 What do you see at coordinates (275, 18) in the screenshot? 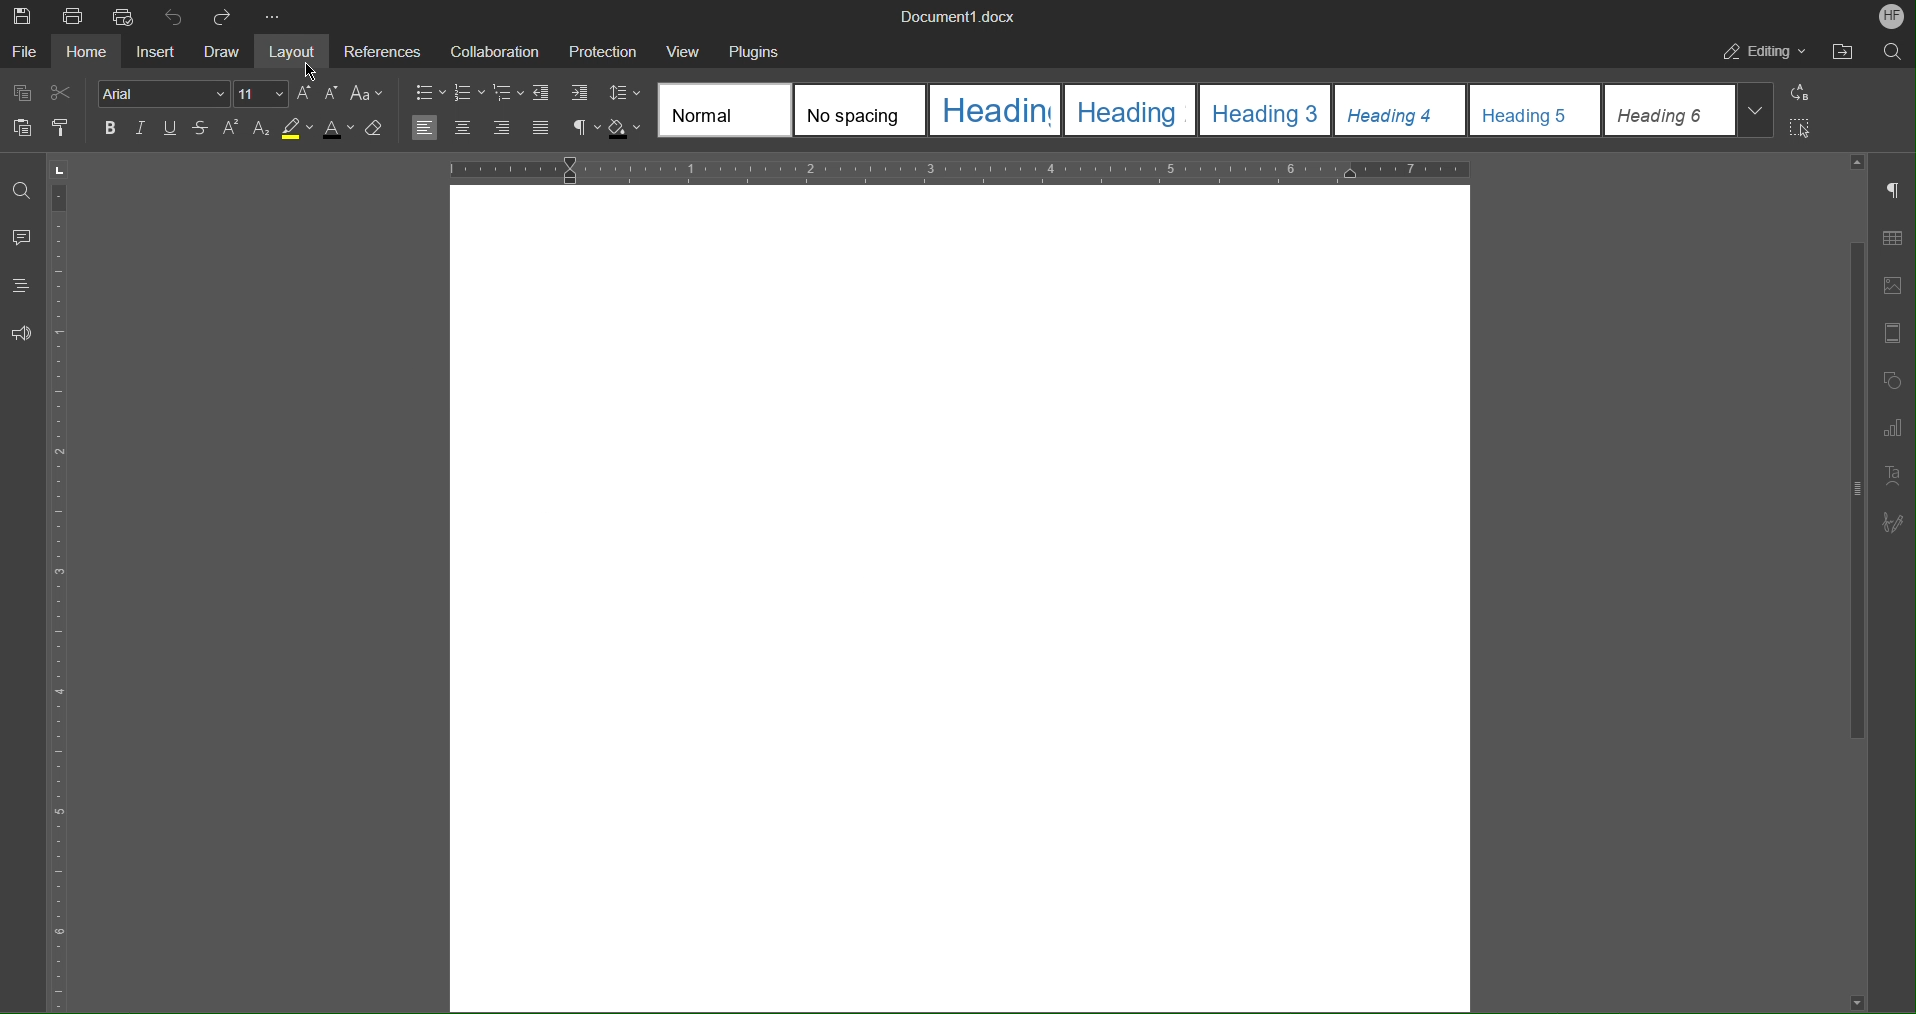
I see `More` at bounding box center [275, 18].